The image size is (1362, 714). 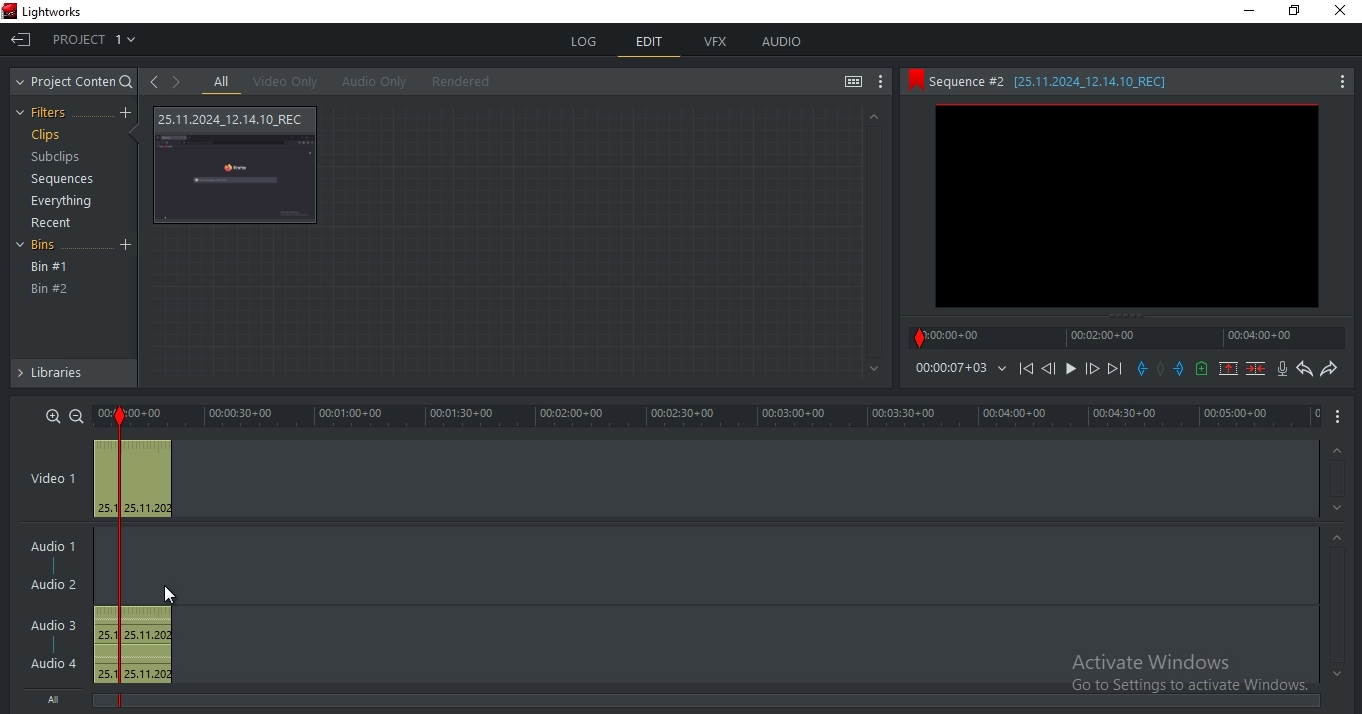 What do you see at coordinates (58, 159) in the screenshot?
I see `subclips` at bounding box center [58, 159].